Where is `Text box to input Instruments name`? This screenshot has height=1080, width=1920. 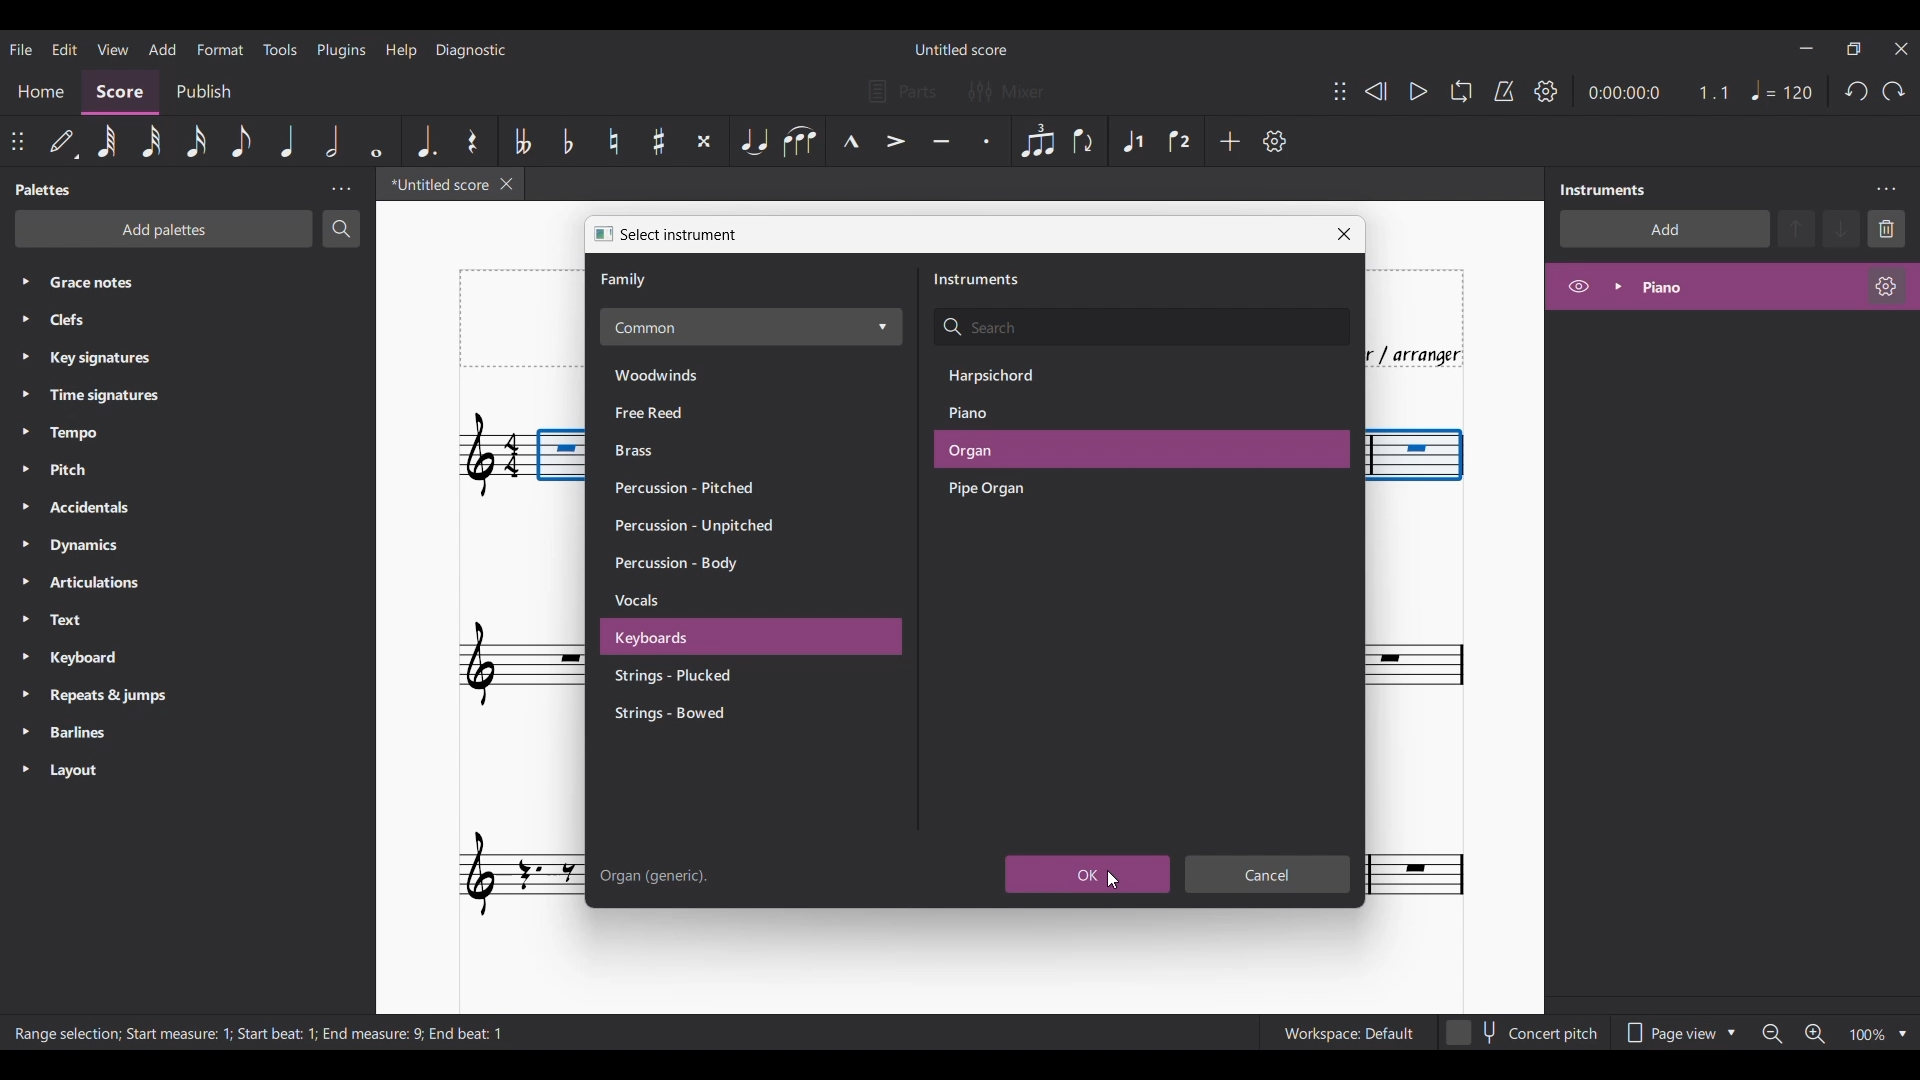
Text box to input Instruments name is located at coordinates (1141, 328).